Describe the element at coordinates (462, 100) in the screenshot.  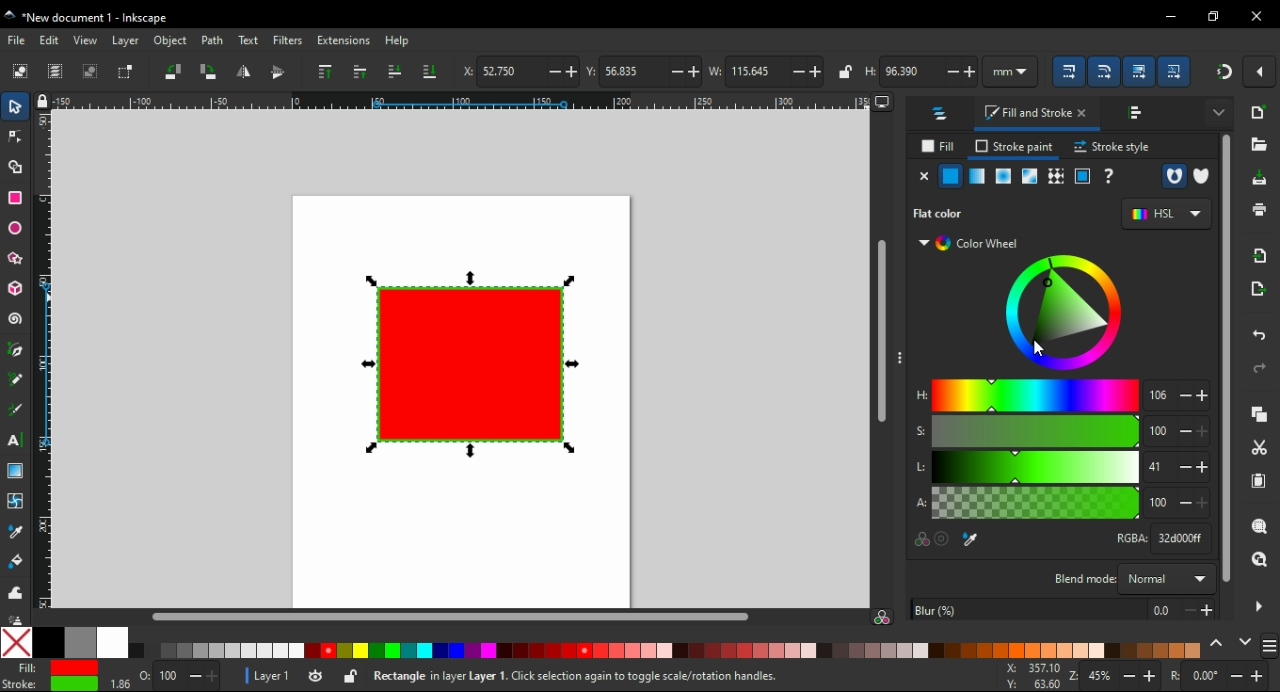
I see `ruler` at that location.